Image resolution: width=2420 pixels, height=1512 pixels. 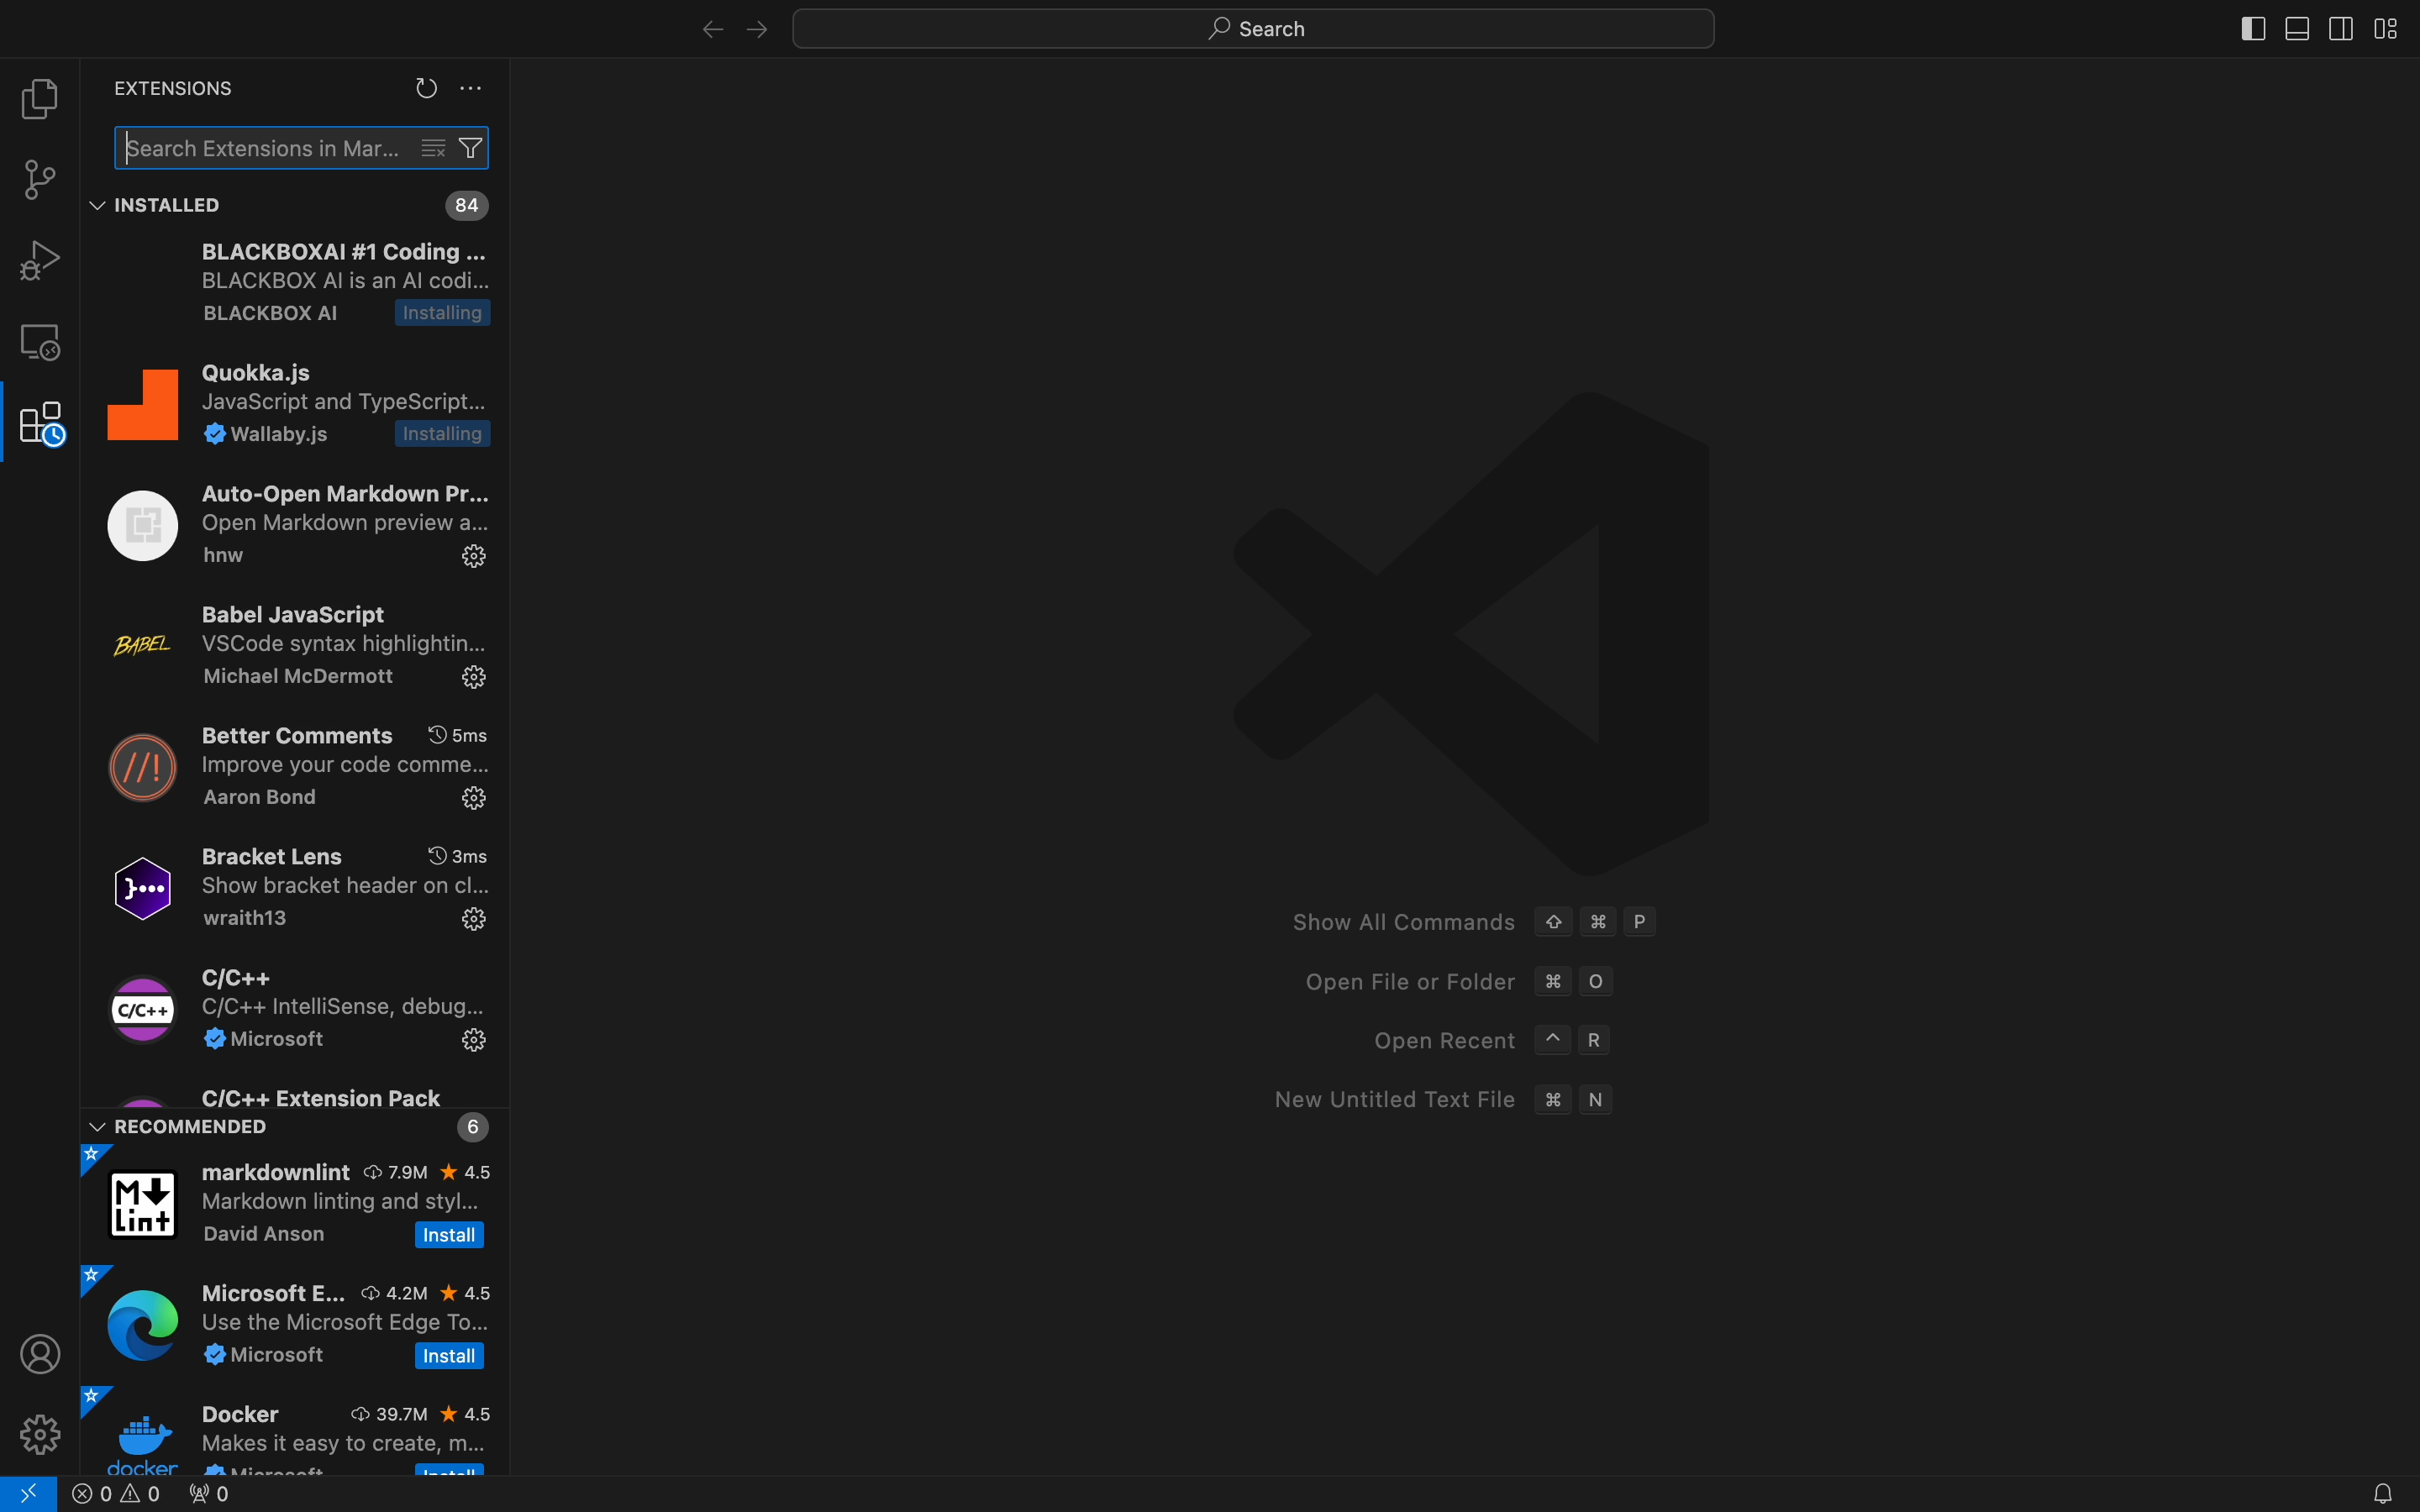 I want to click on settings, so click(x=43, y=1431).